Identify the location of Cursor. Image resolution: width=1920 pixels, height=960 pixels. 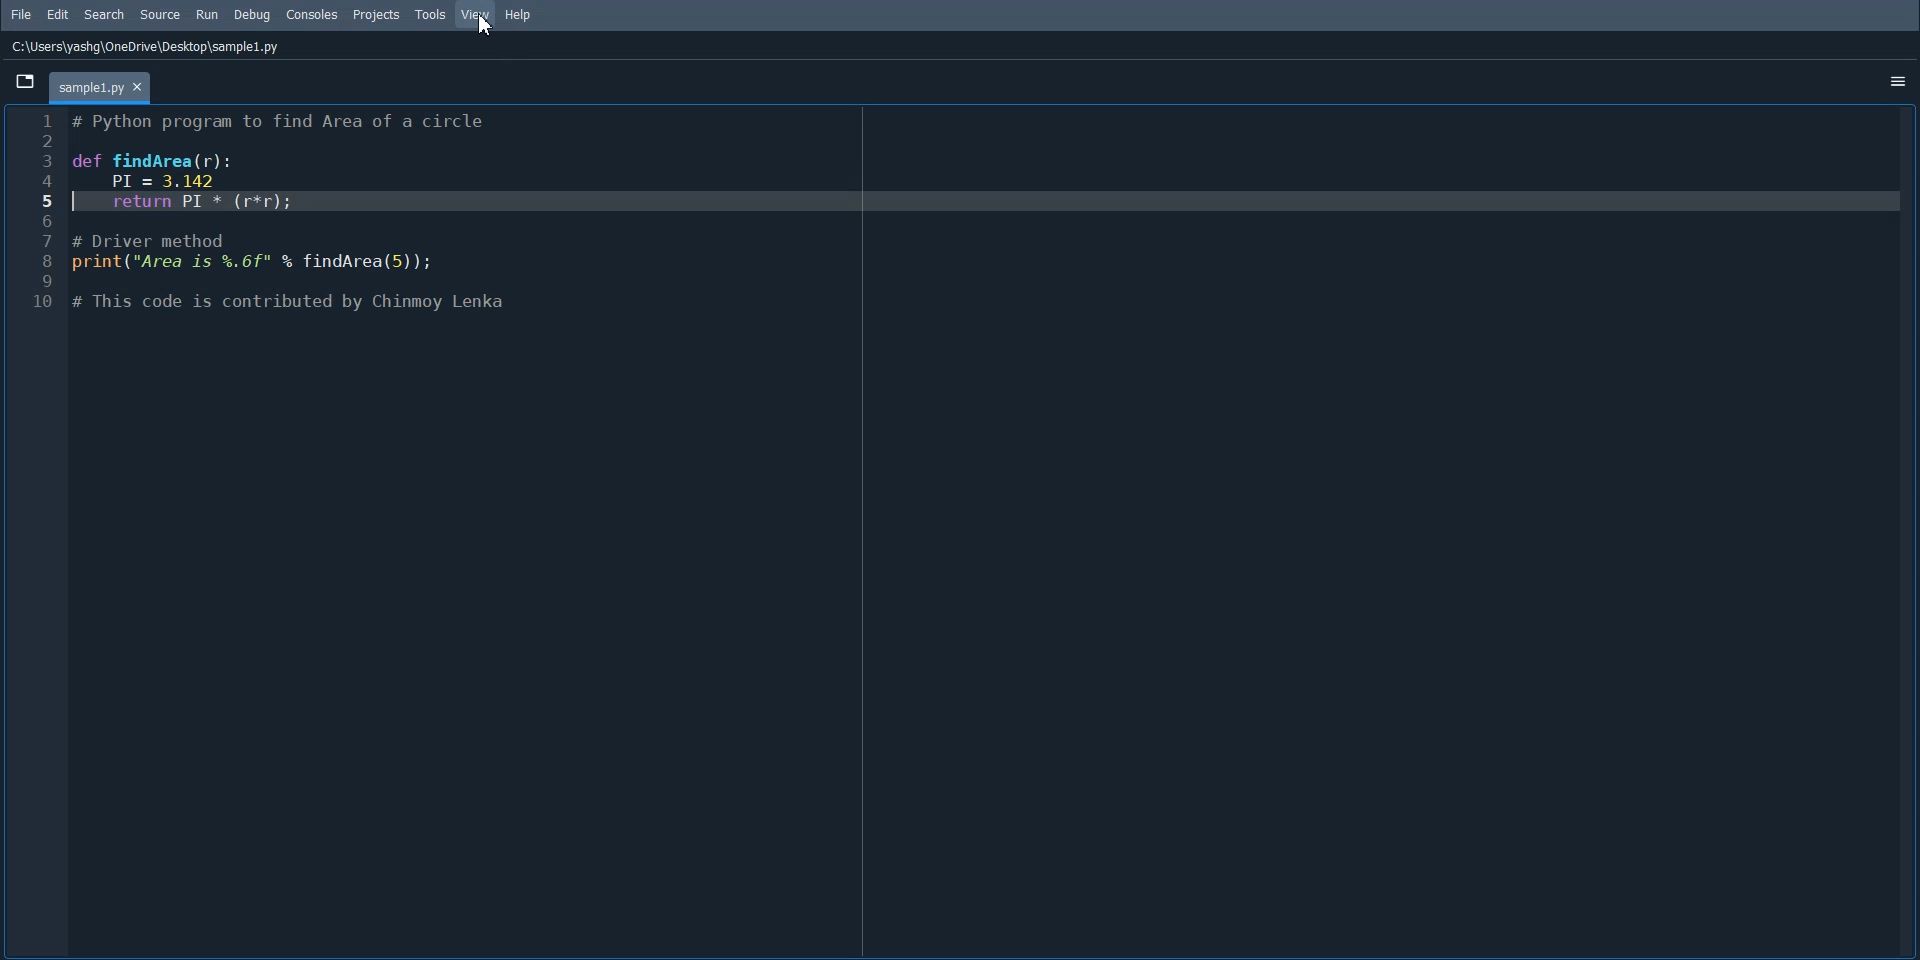
(485, 24).